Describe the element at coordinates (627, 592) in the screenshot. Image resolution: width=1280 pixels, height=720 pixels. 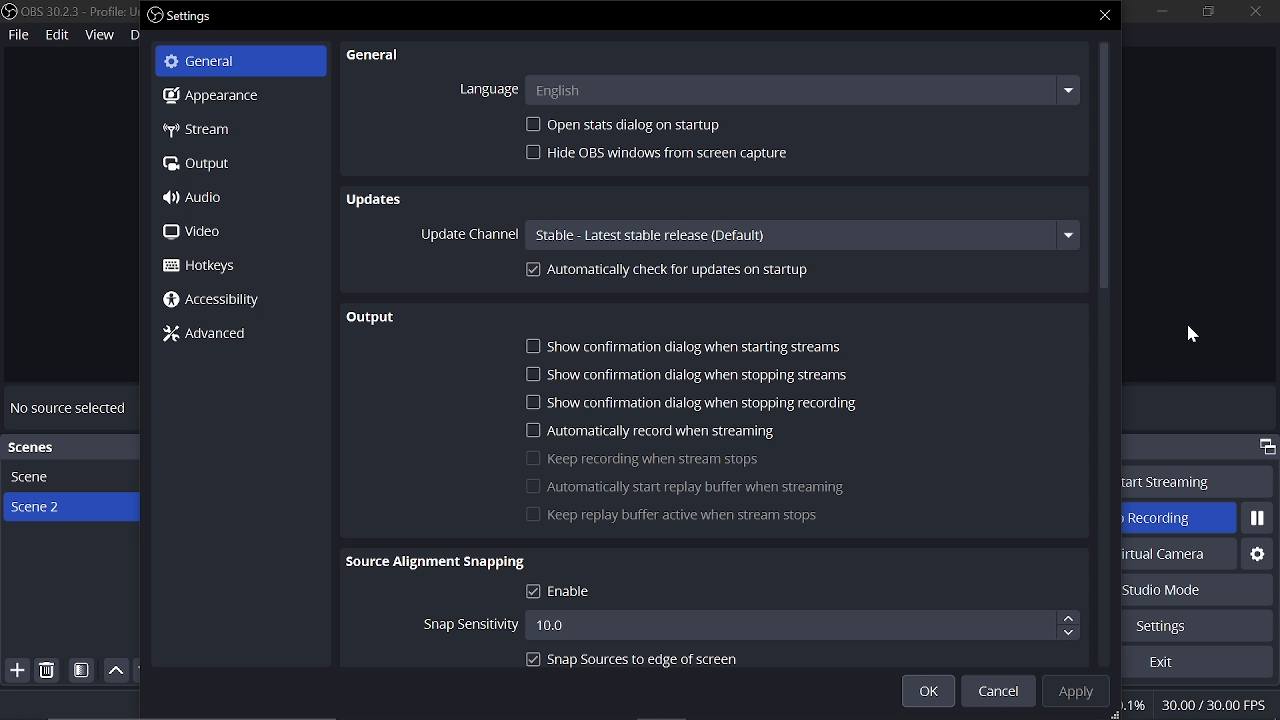
I see `enable snapping` at that location.